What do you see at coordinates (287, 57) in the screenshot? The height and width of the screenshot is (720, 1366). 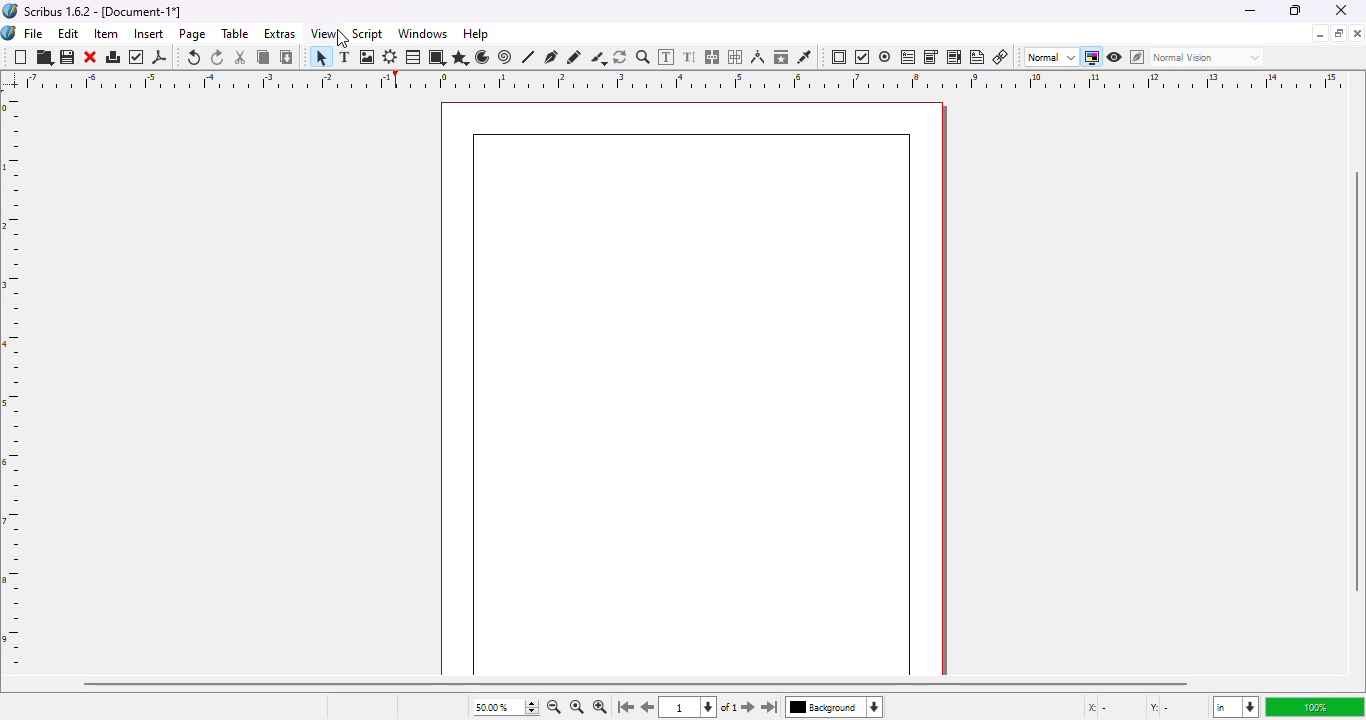 I see `paste` at bounding box center [287, 57].